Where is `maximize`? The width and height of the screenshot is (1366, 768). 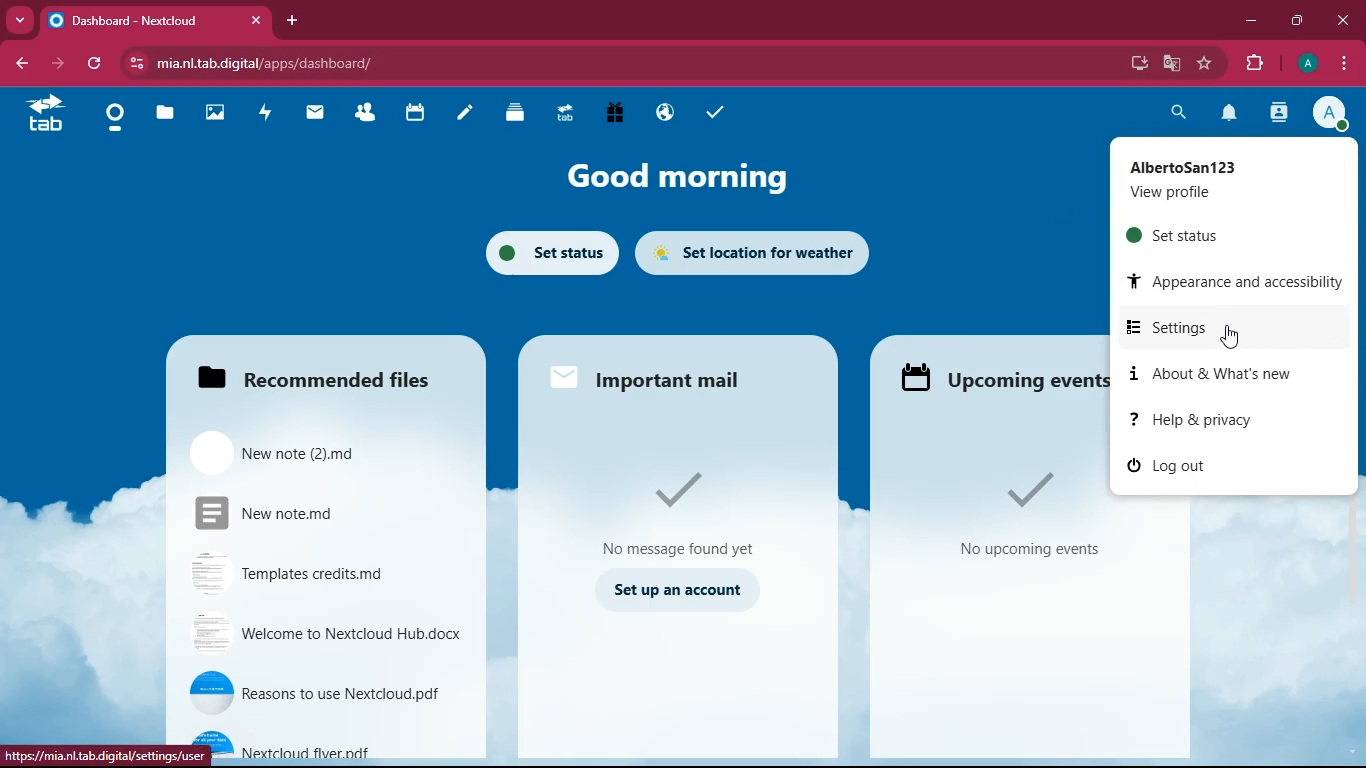 maximize is located at coordinates (1295, 22).